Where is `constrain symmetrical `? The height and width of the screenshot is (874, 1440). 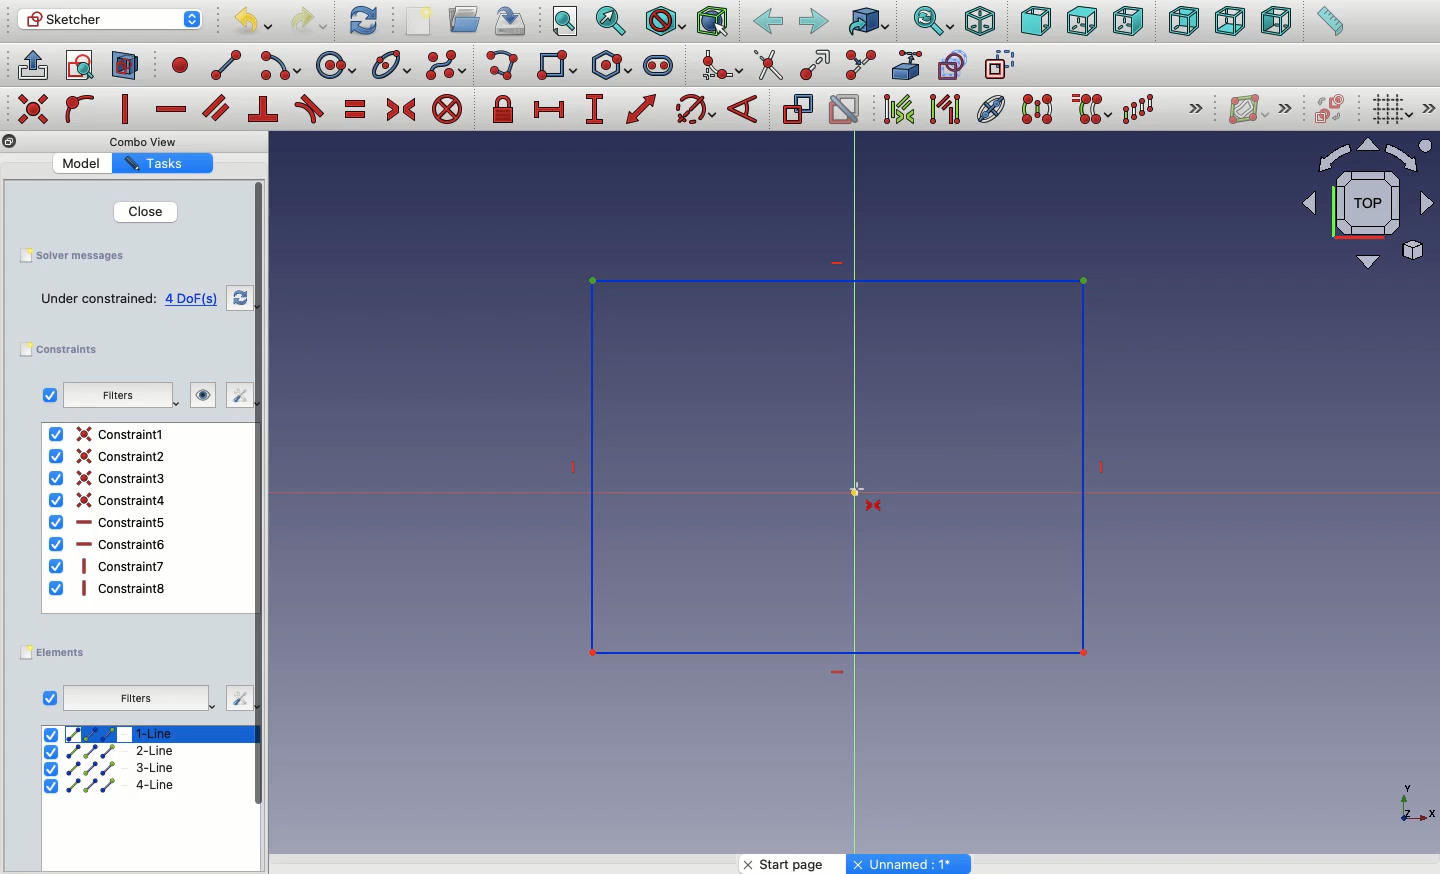
constrain symmetrical  is located at coordinates (400, 113).